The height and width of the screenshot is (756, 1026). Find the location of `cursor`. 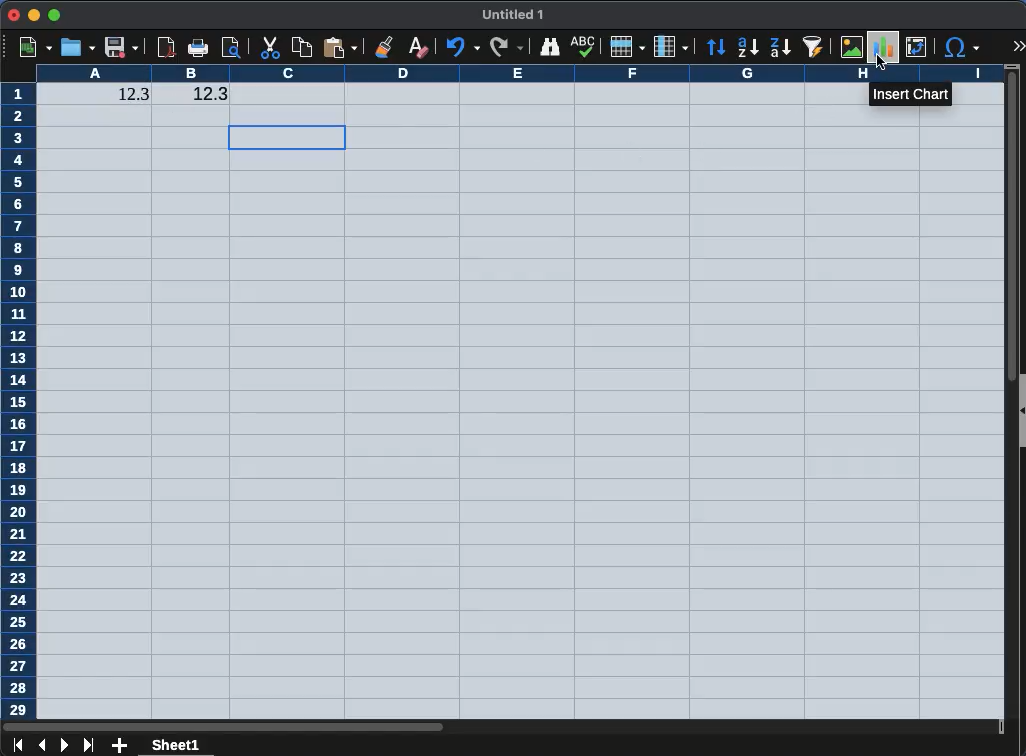

cursor is located at coordinates (881, 63).